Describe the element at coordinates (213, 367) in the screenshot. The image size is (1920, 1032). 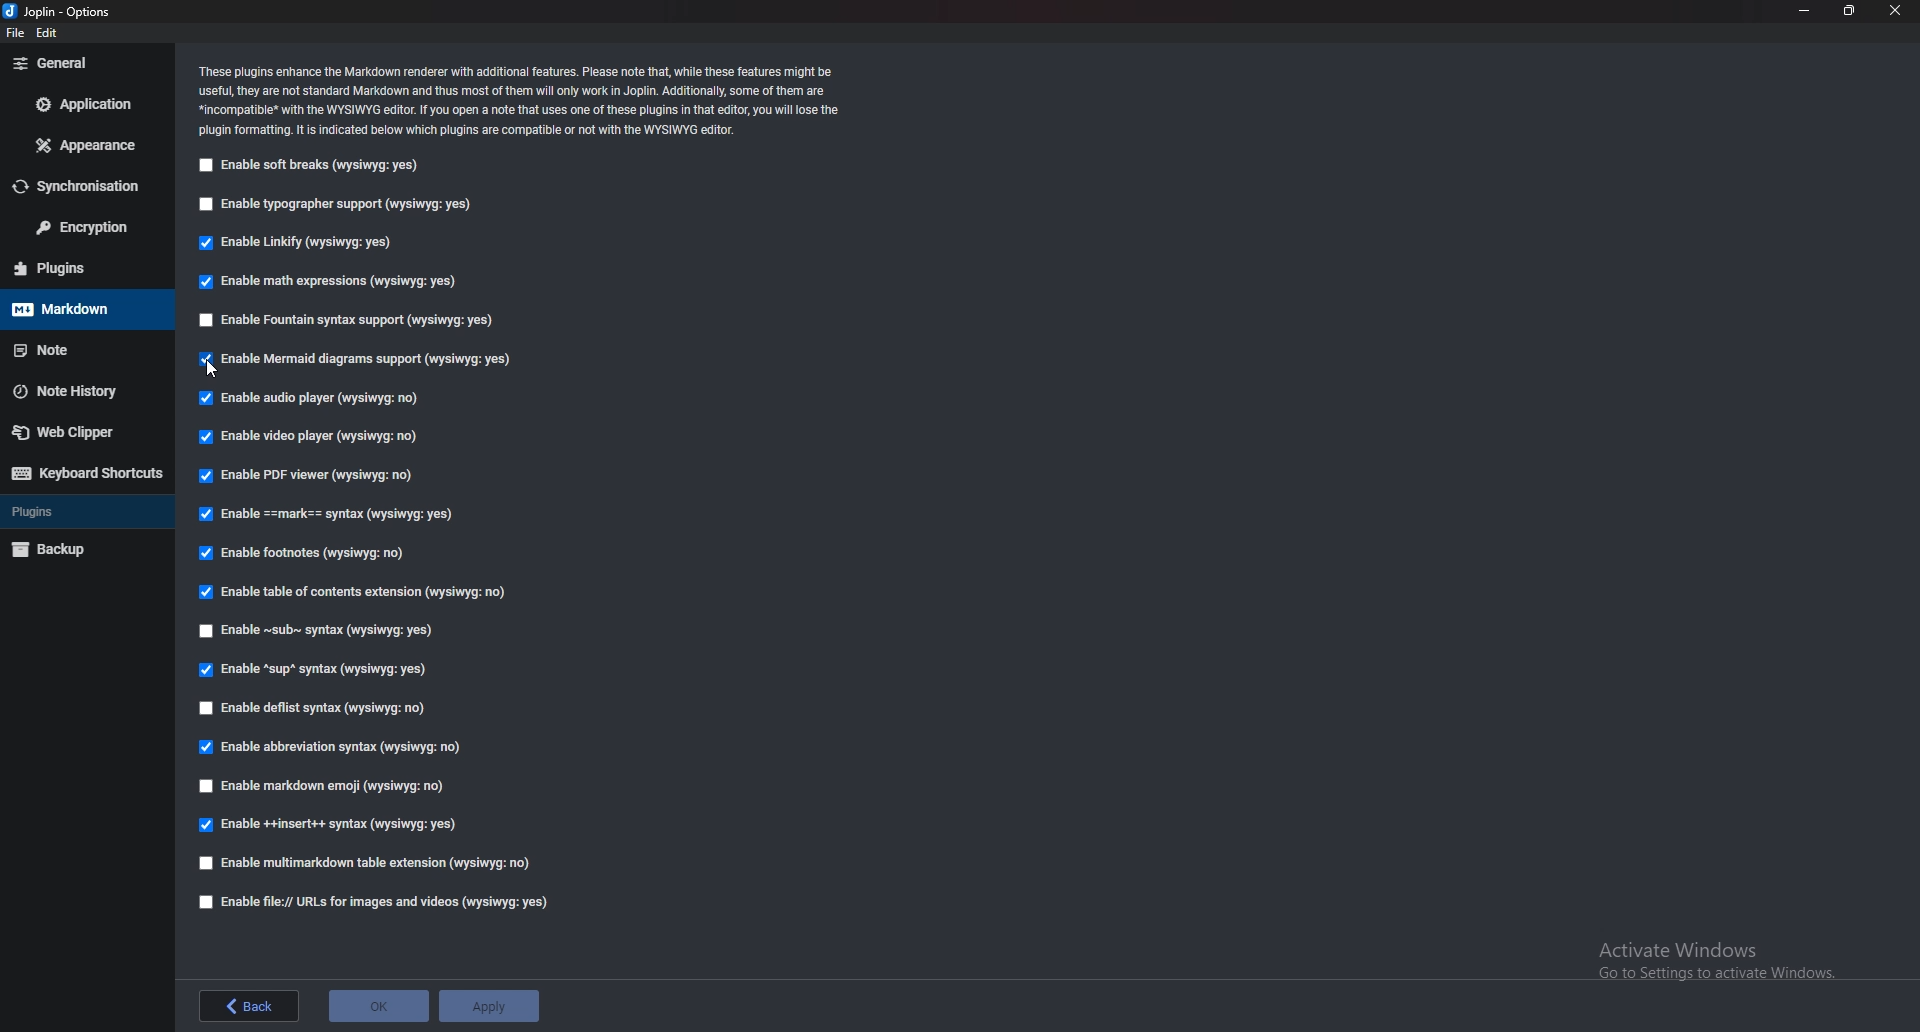
I see `cursor` at that location.